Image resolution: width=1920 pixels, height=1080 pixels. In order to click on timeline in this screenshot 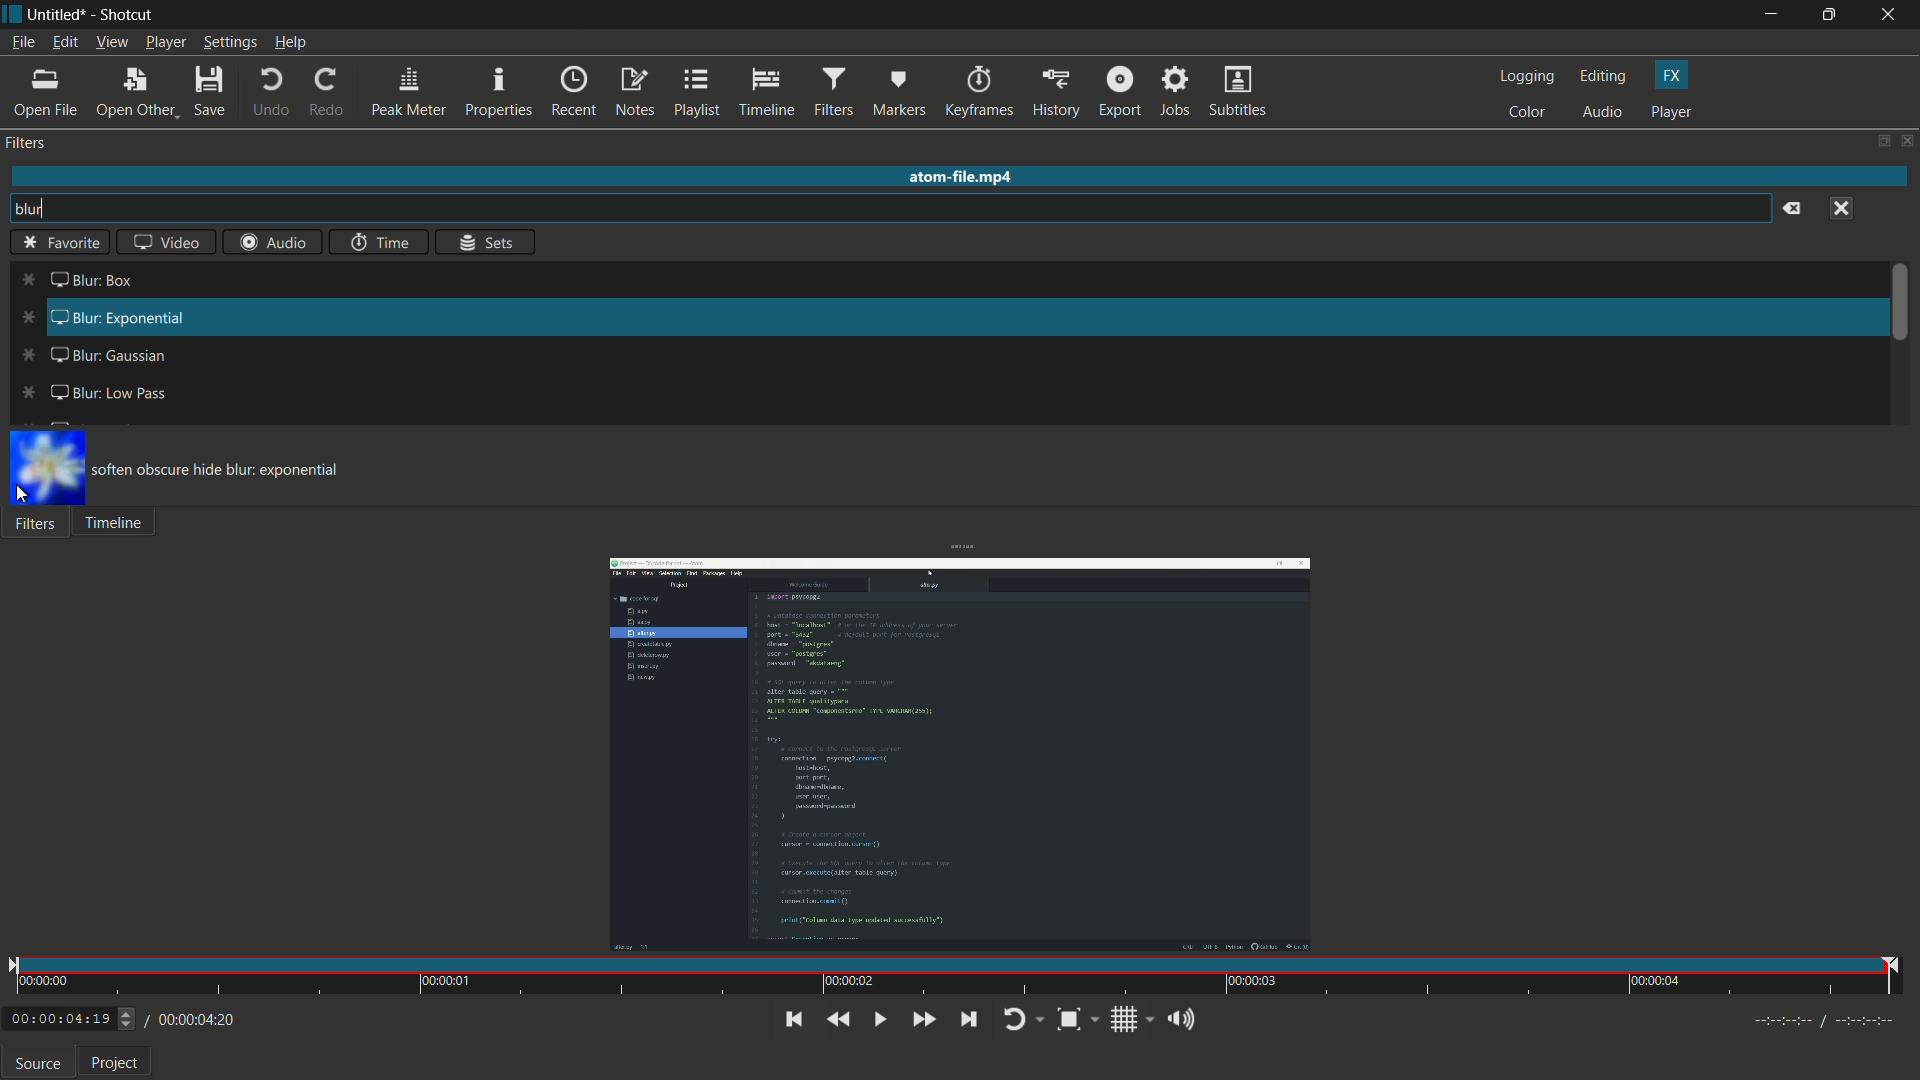, I will do `click(764, 93)`.